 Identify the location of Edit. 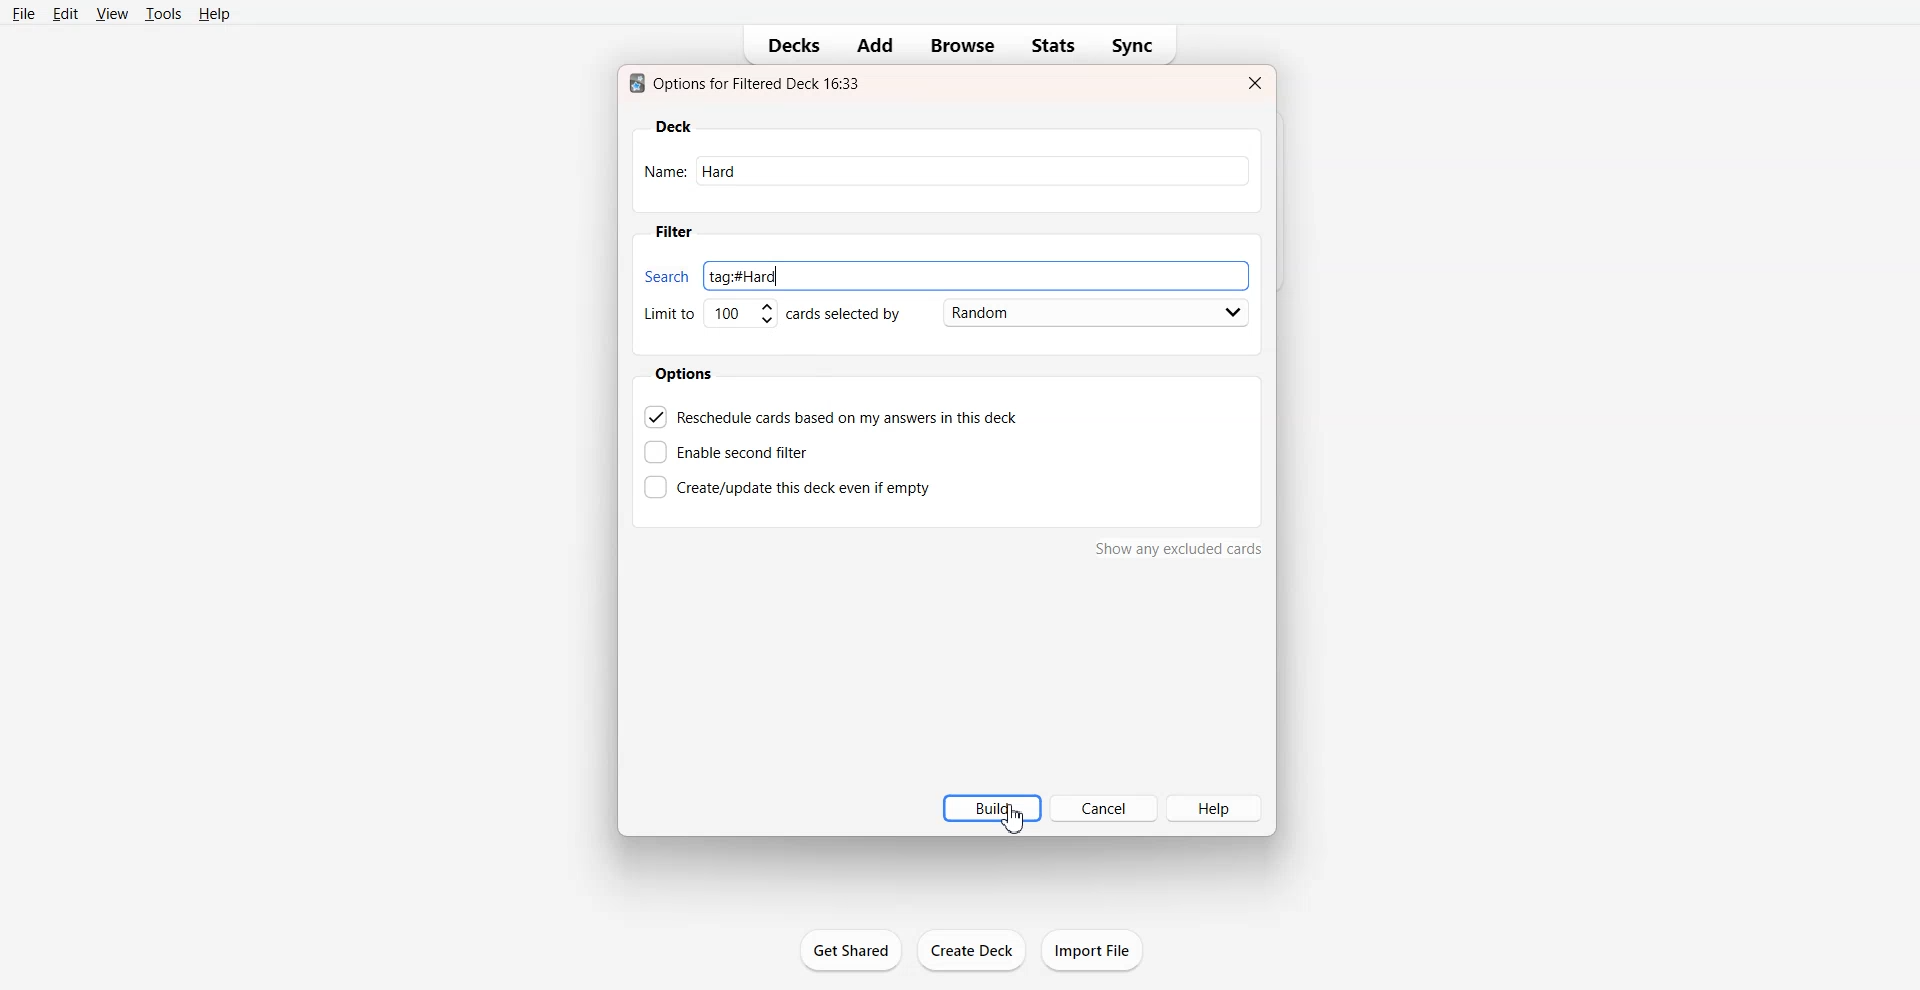
(67, 14).